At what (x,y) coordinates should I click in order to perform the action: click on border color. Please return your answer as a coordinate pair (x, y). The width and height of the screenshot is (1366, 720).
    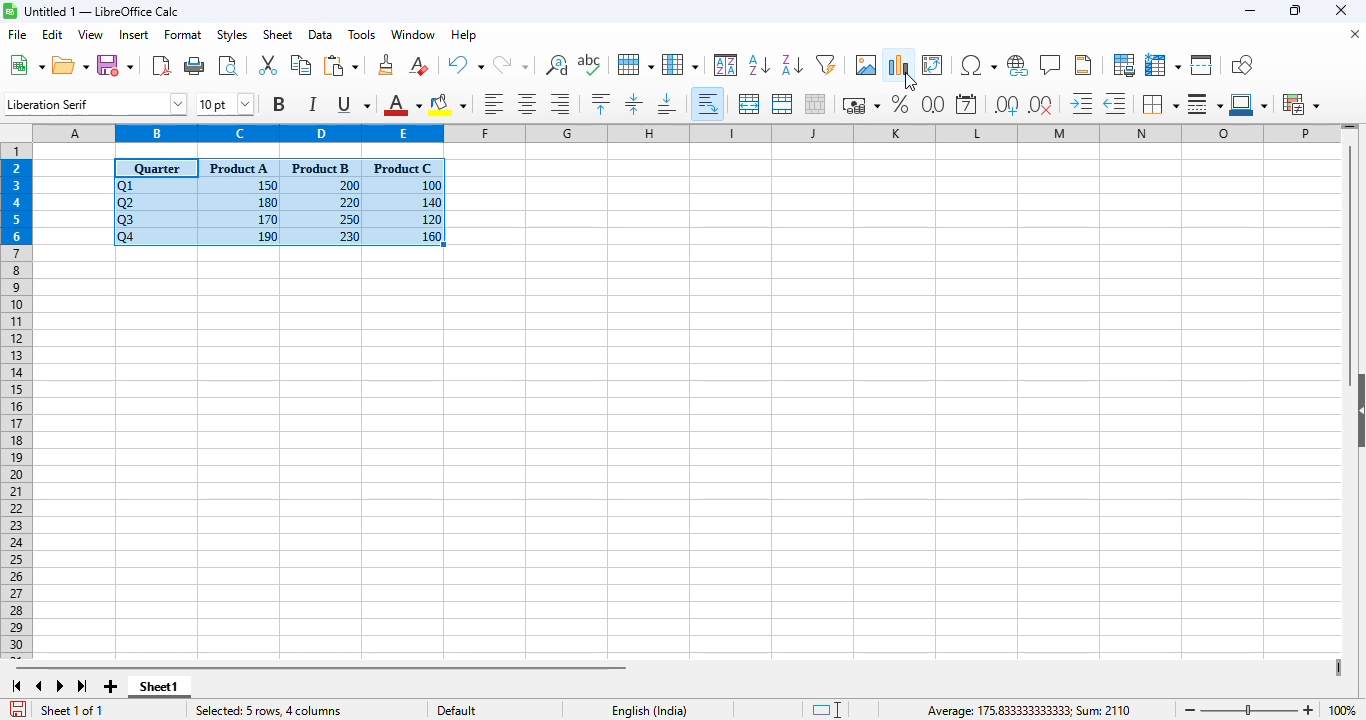
    Looking at the image, I should click on (1251, 104).